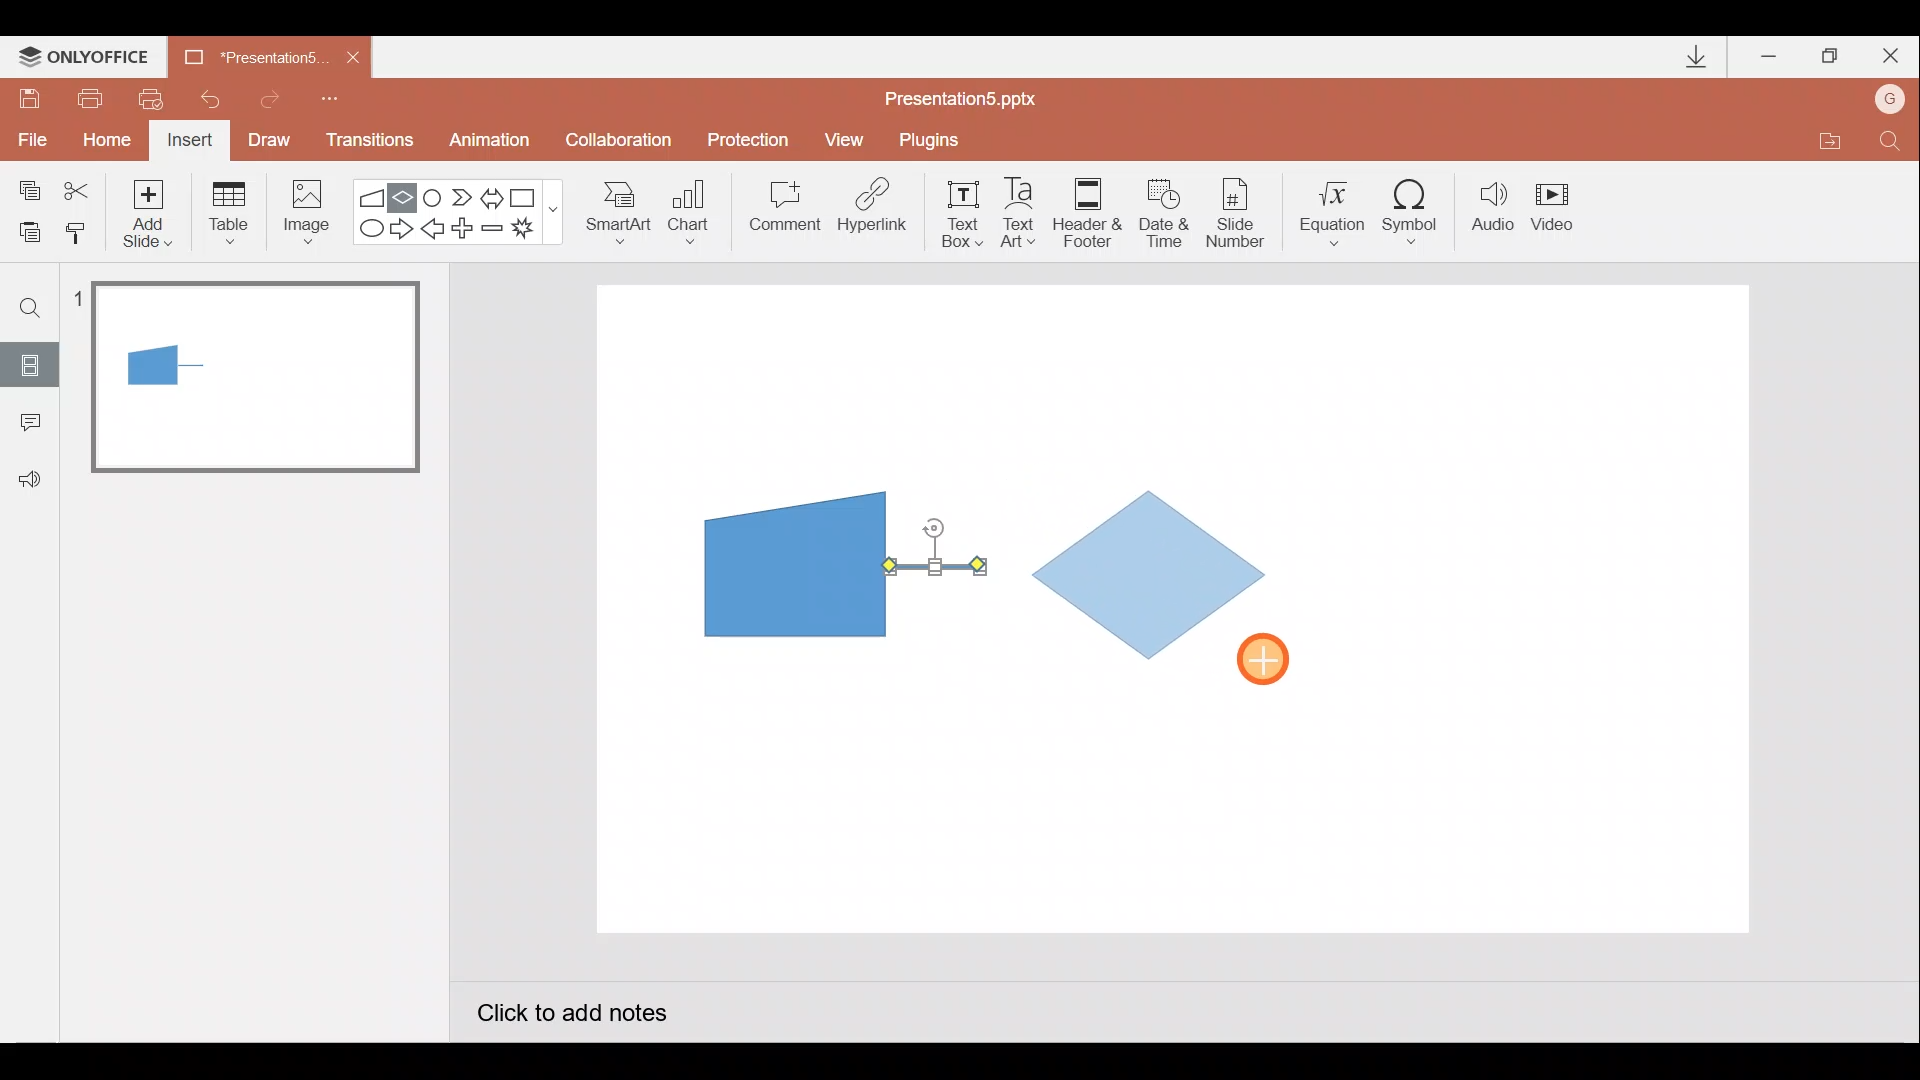 The width and height of the screenshot is (1920, 1080). Describe the element at coordinates (214, 99) in the screenshot. I see `Undo` at that location.